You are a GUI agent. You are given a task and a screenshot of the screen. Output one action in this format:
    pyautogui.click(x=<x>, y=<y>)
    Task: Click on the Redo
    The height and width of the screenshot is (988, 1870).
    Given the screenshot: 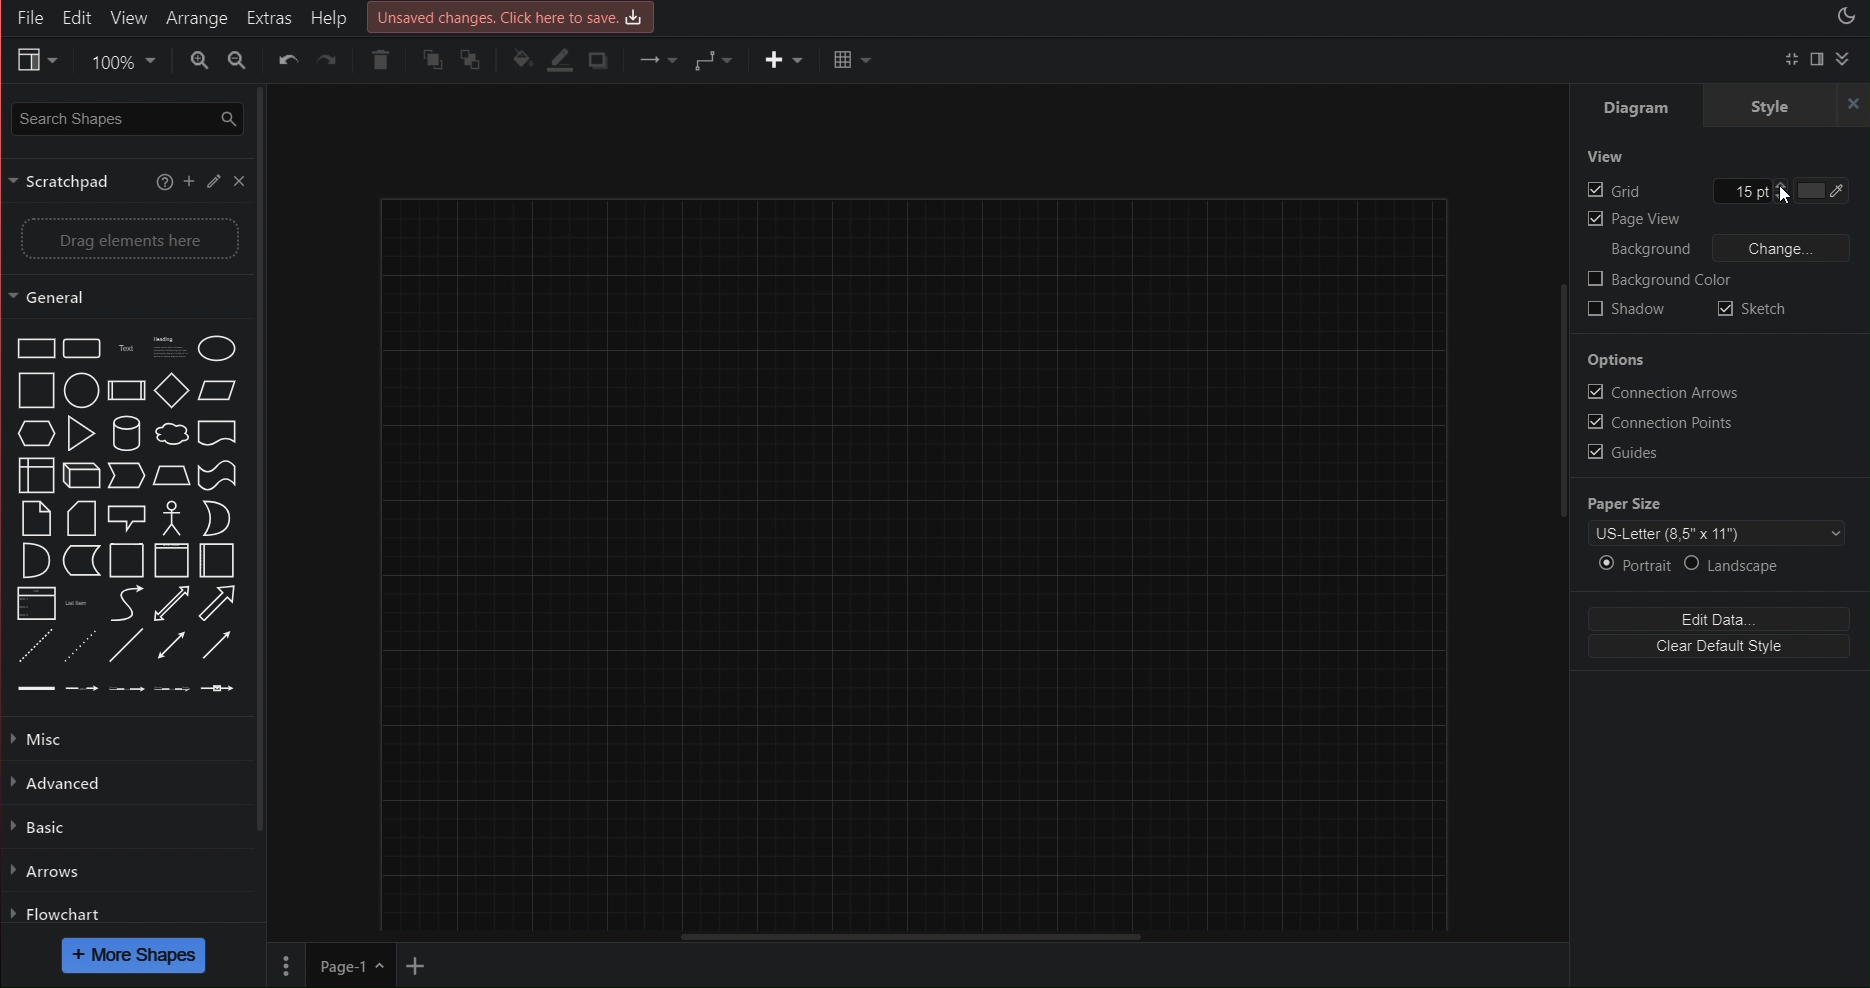 What is the action you would take?
    pyautogui.click(x=332, y=66)
    